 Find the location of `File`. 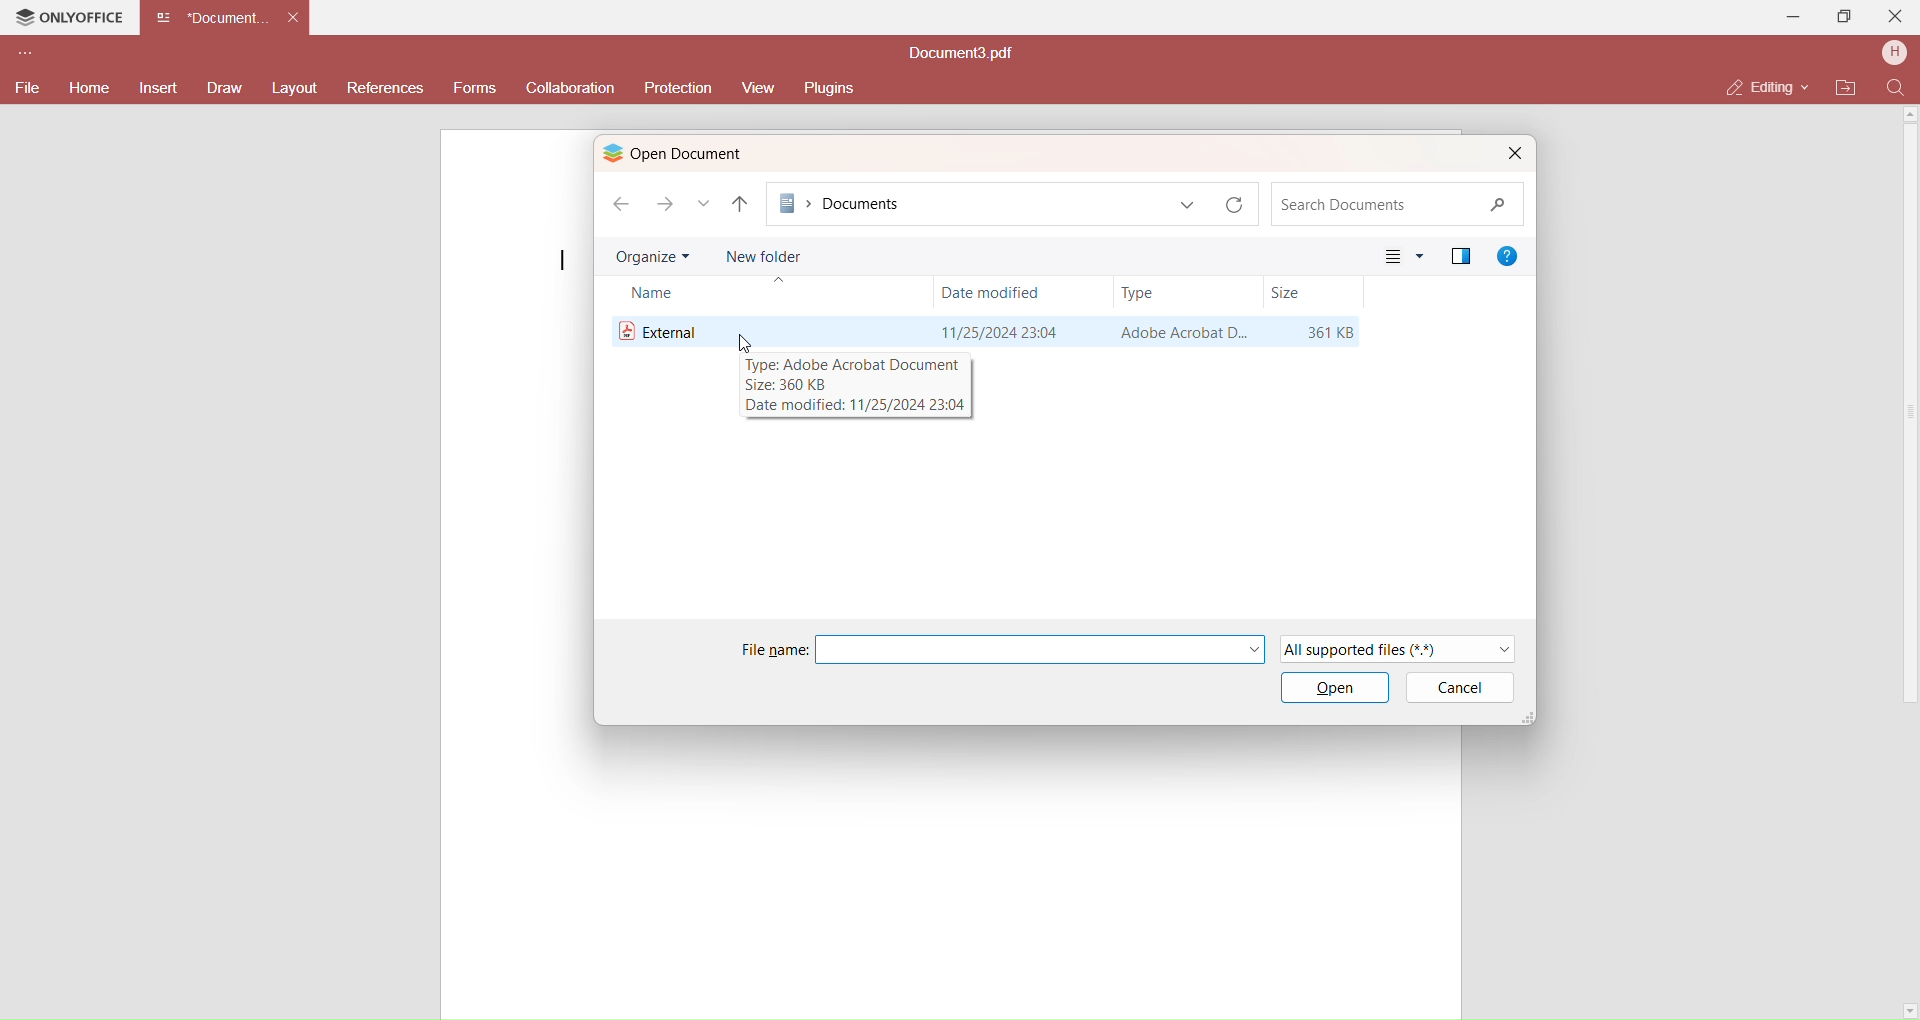

File is located at coordinates (25, 86).